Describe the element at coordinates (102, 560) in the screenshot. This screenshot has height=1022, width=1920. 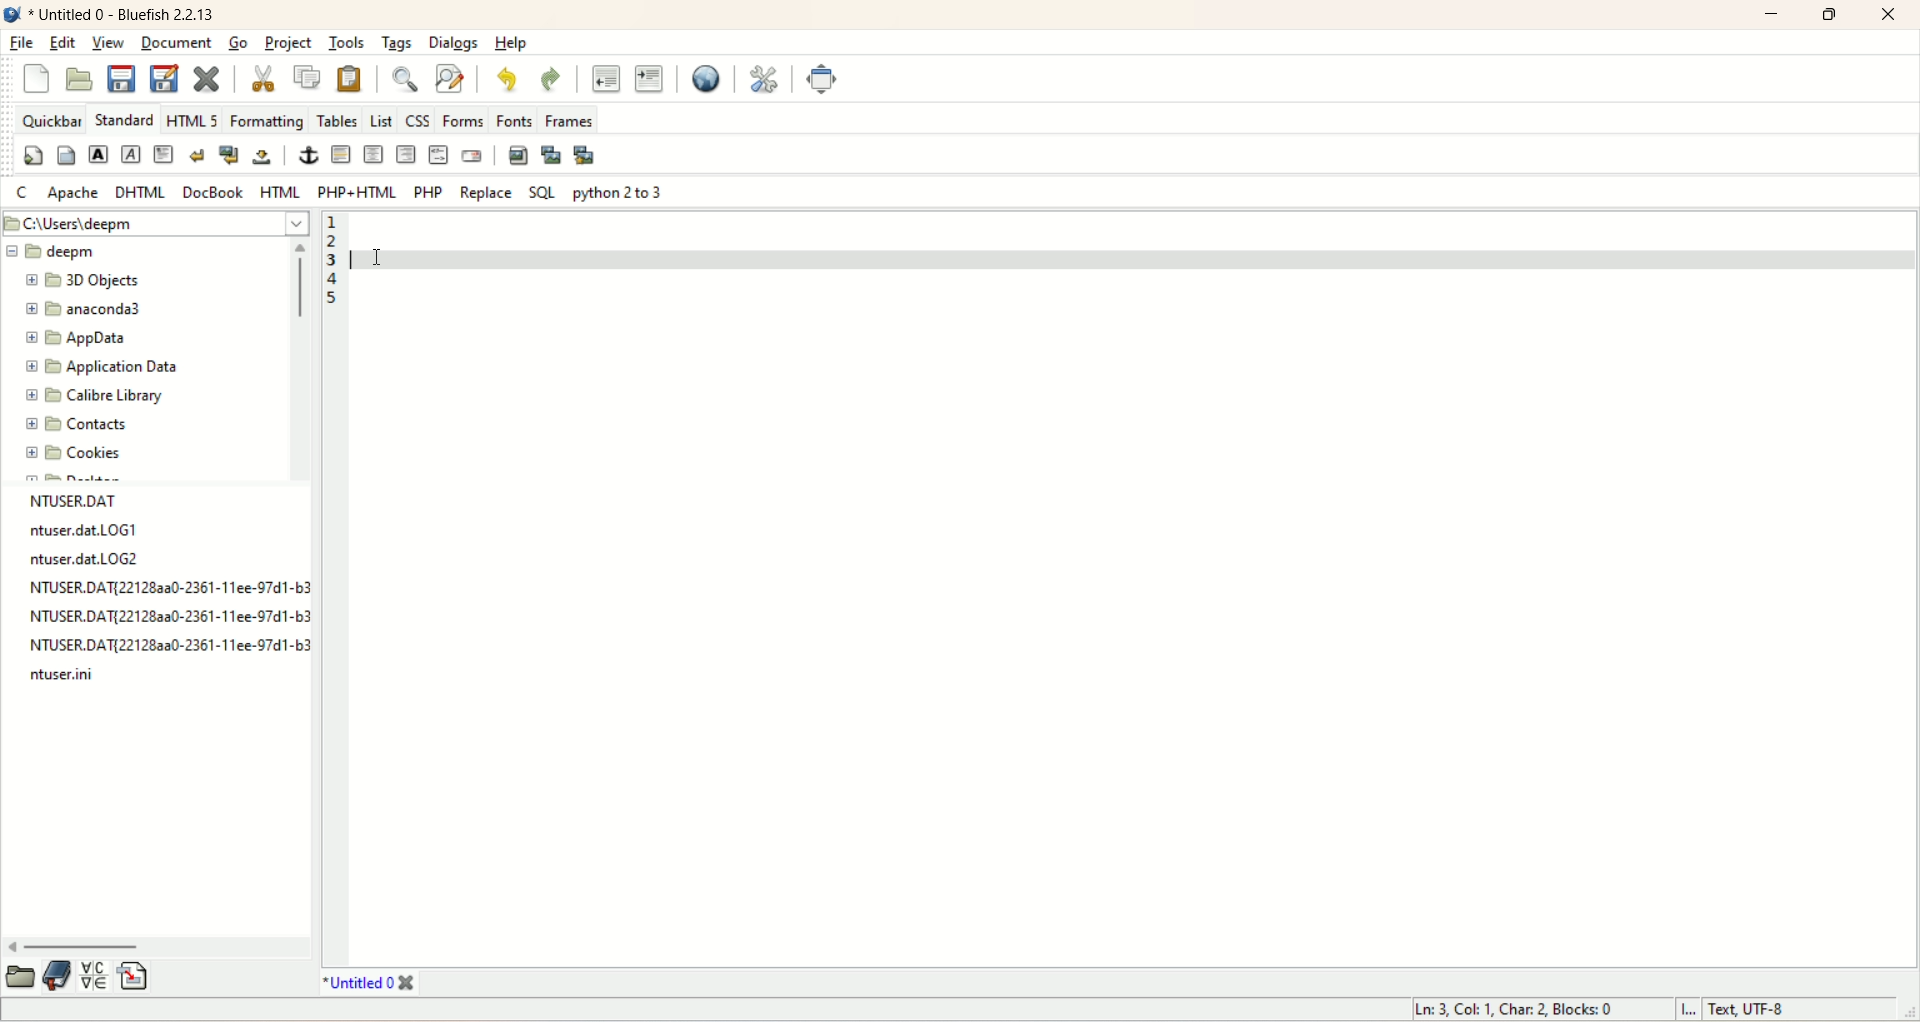
I see `file name` at that location.